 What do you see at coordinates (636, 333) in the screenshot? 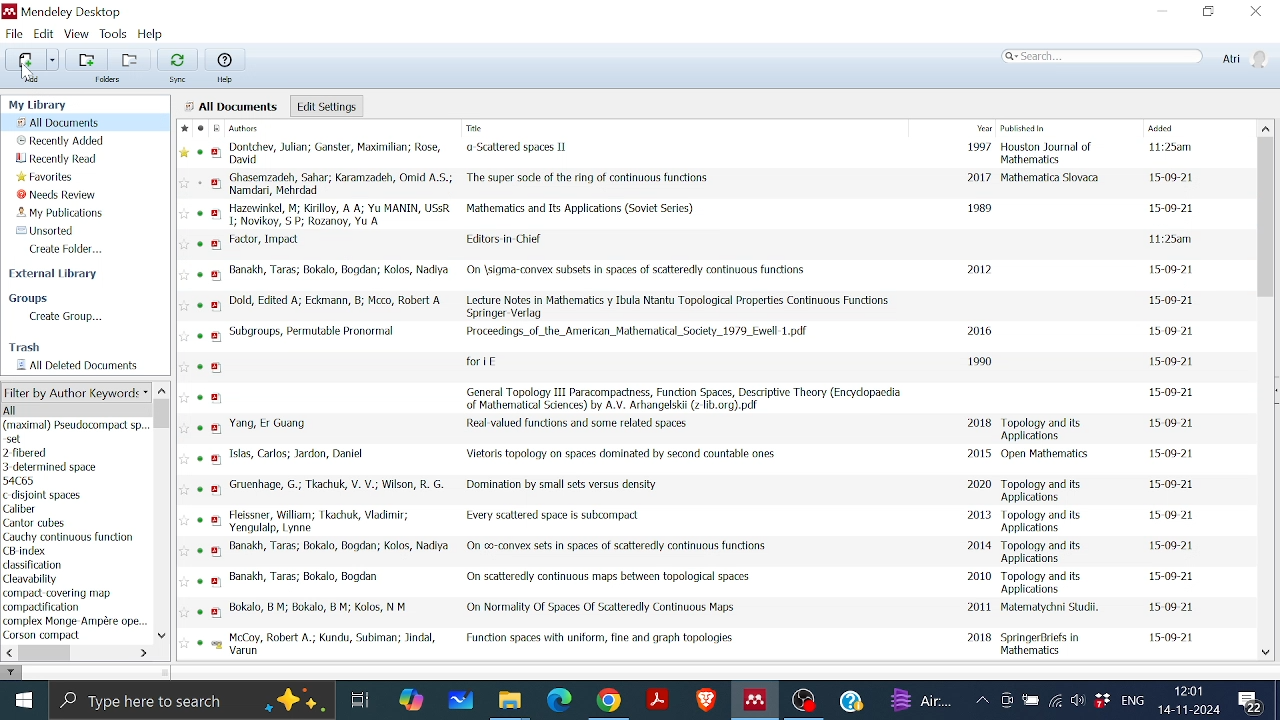
I see `Title` at bounding box center [636, 333].